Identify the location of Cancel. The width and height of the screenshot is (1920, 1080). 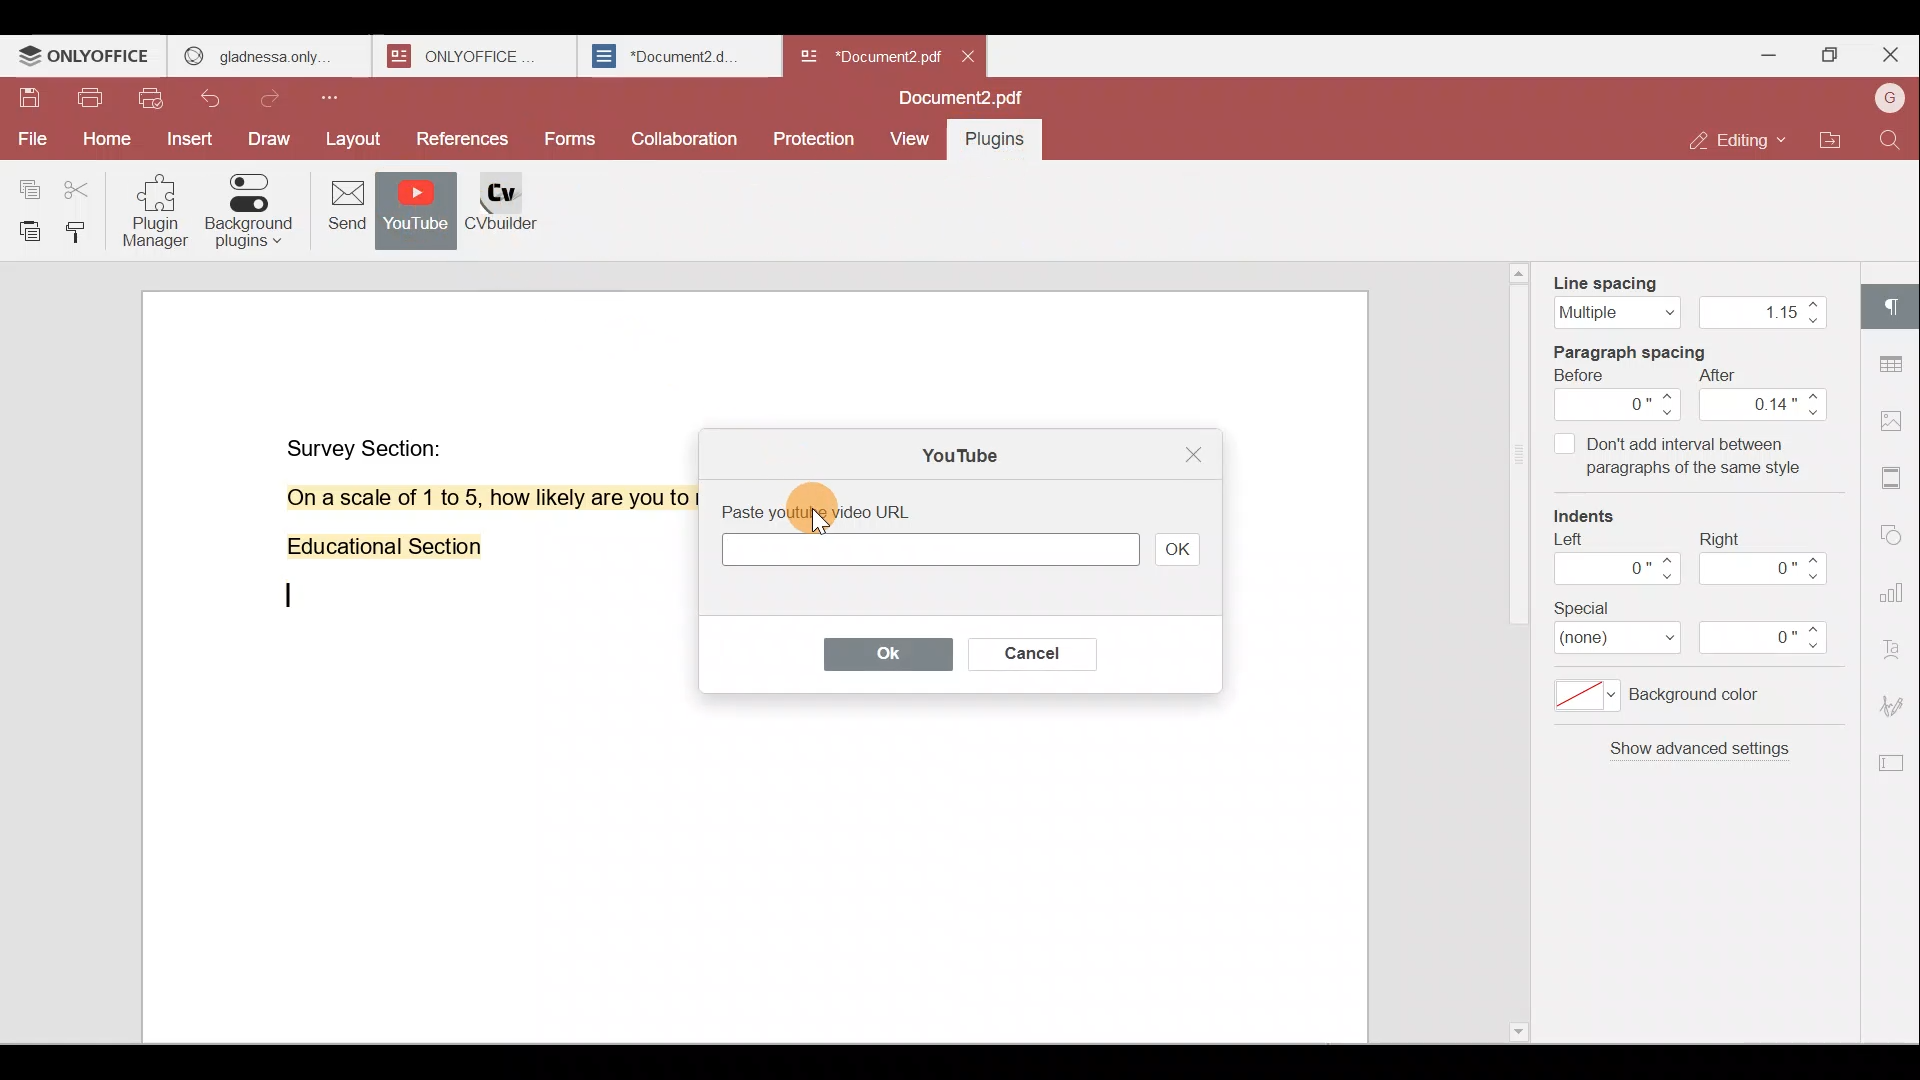
(1027, 650).